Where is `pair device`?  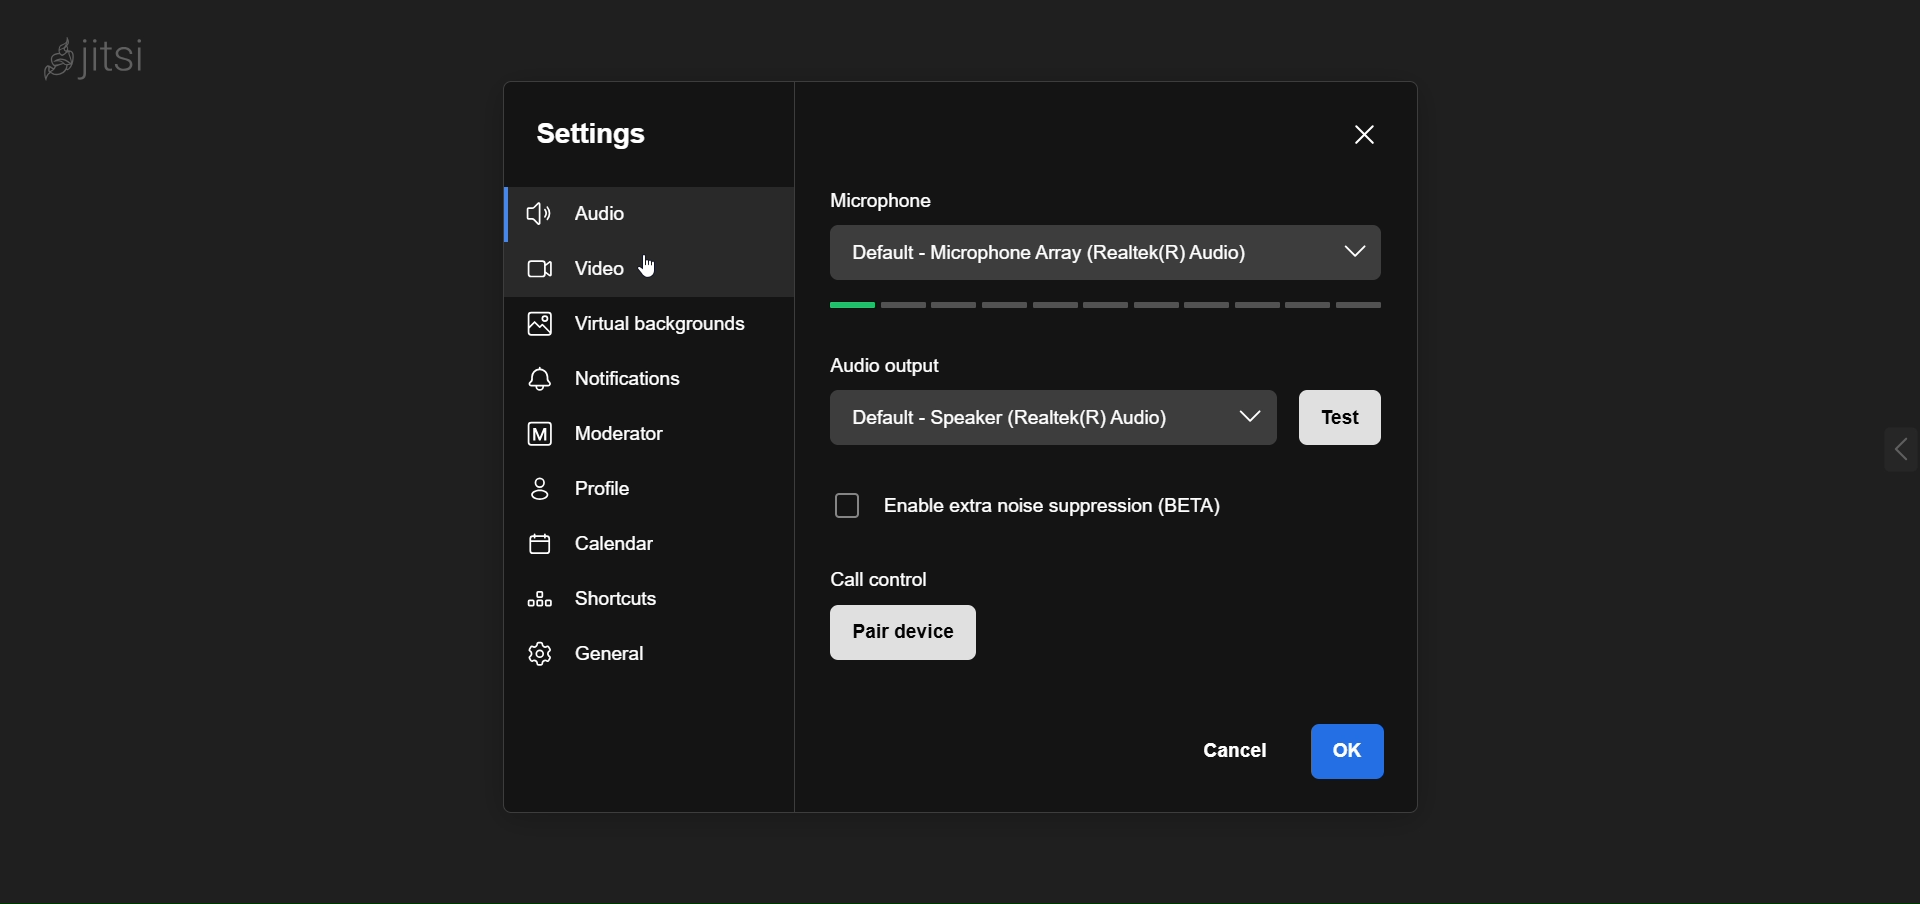 pair device is located at coordinates (905, 633).